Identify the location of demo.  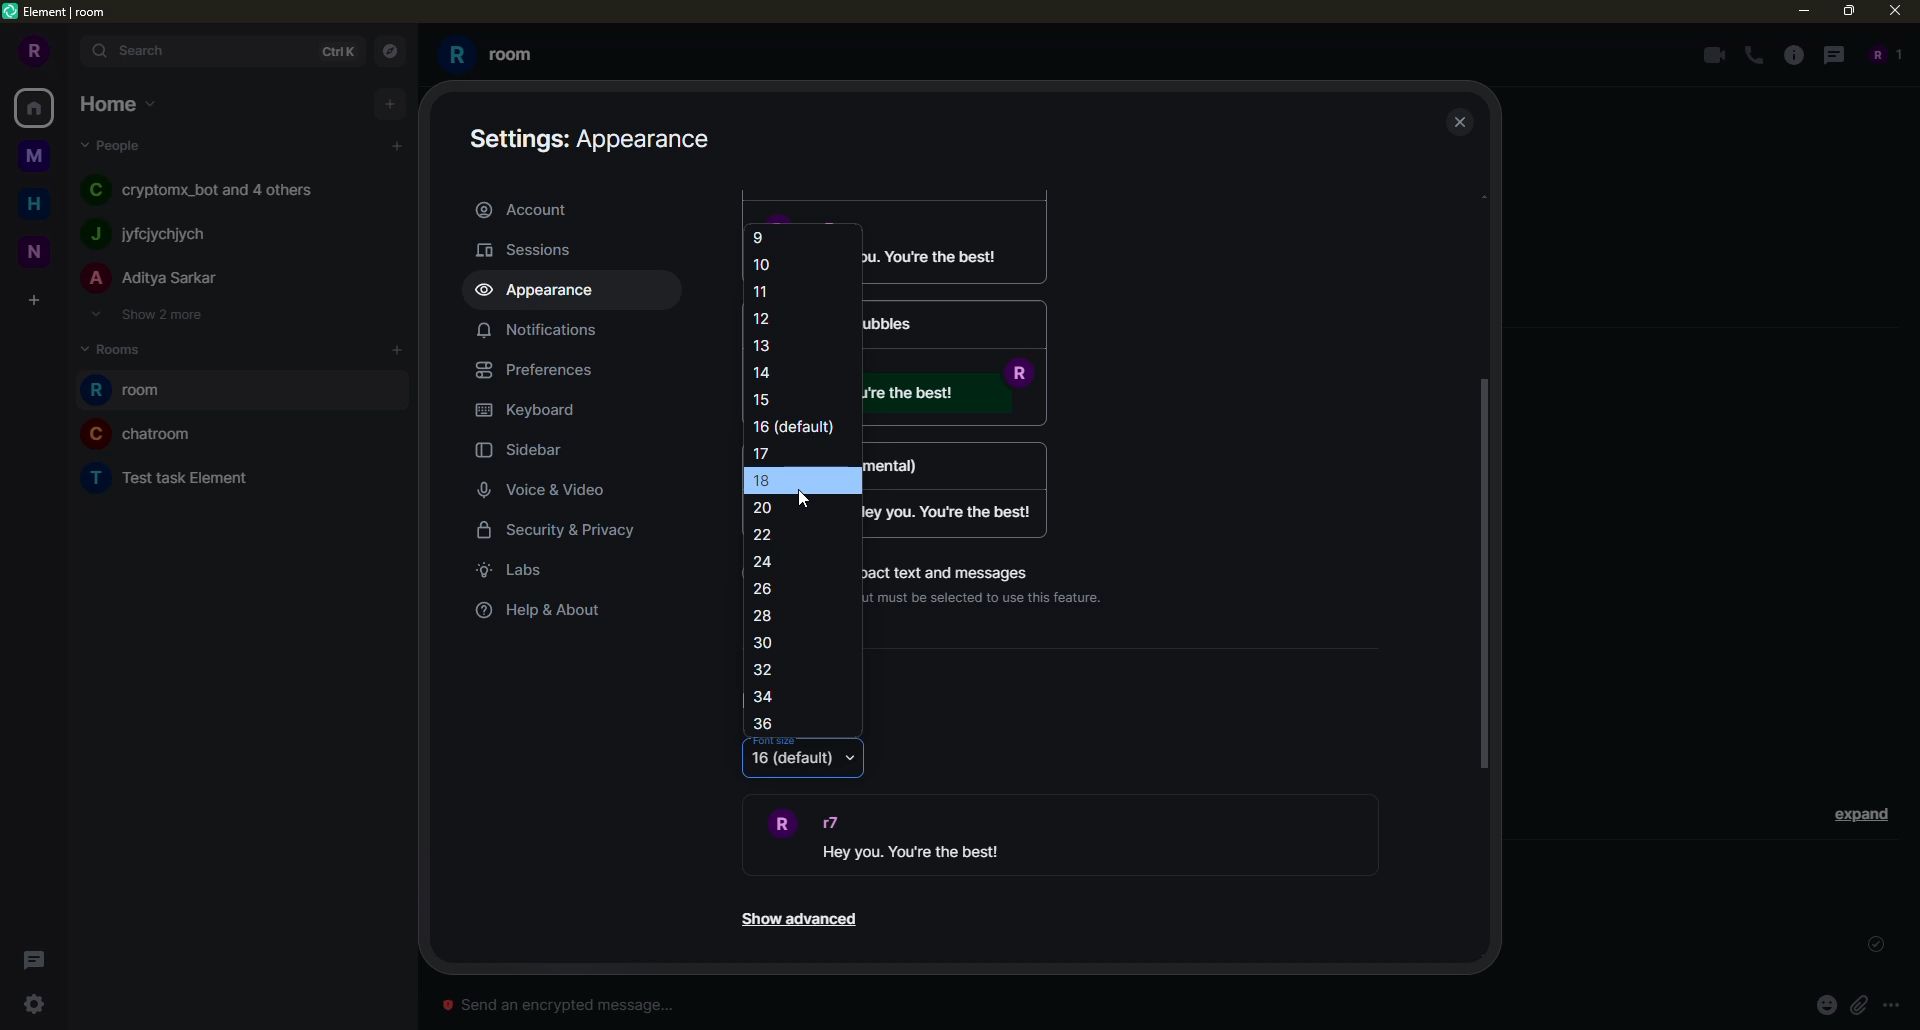
(933, 837).